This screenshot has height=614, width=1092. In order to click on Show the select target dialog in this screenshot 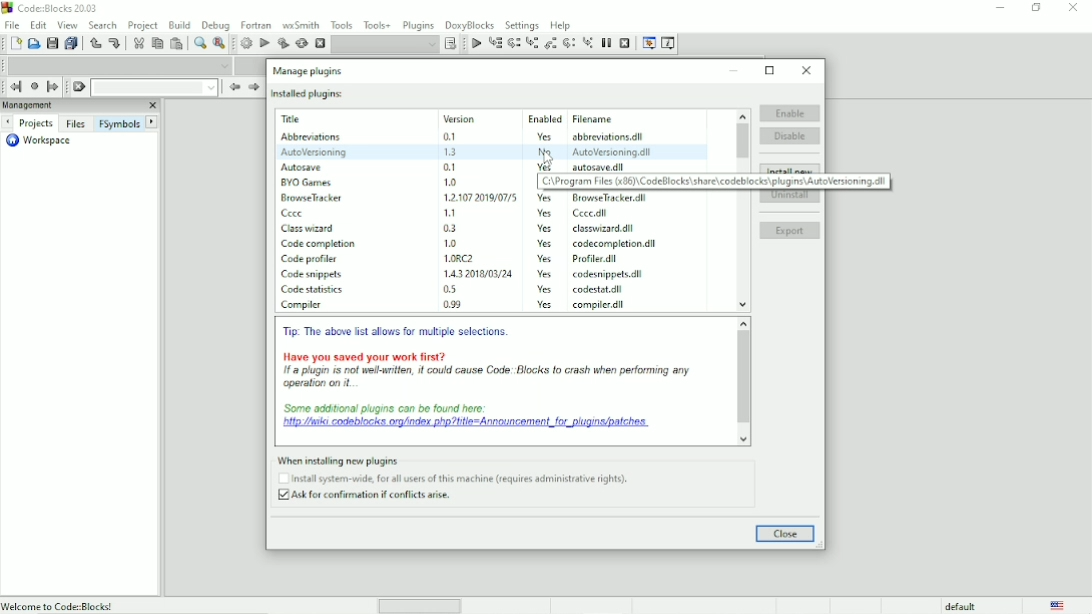, I will do `click(449, 44)`.